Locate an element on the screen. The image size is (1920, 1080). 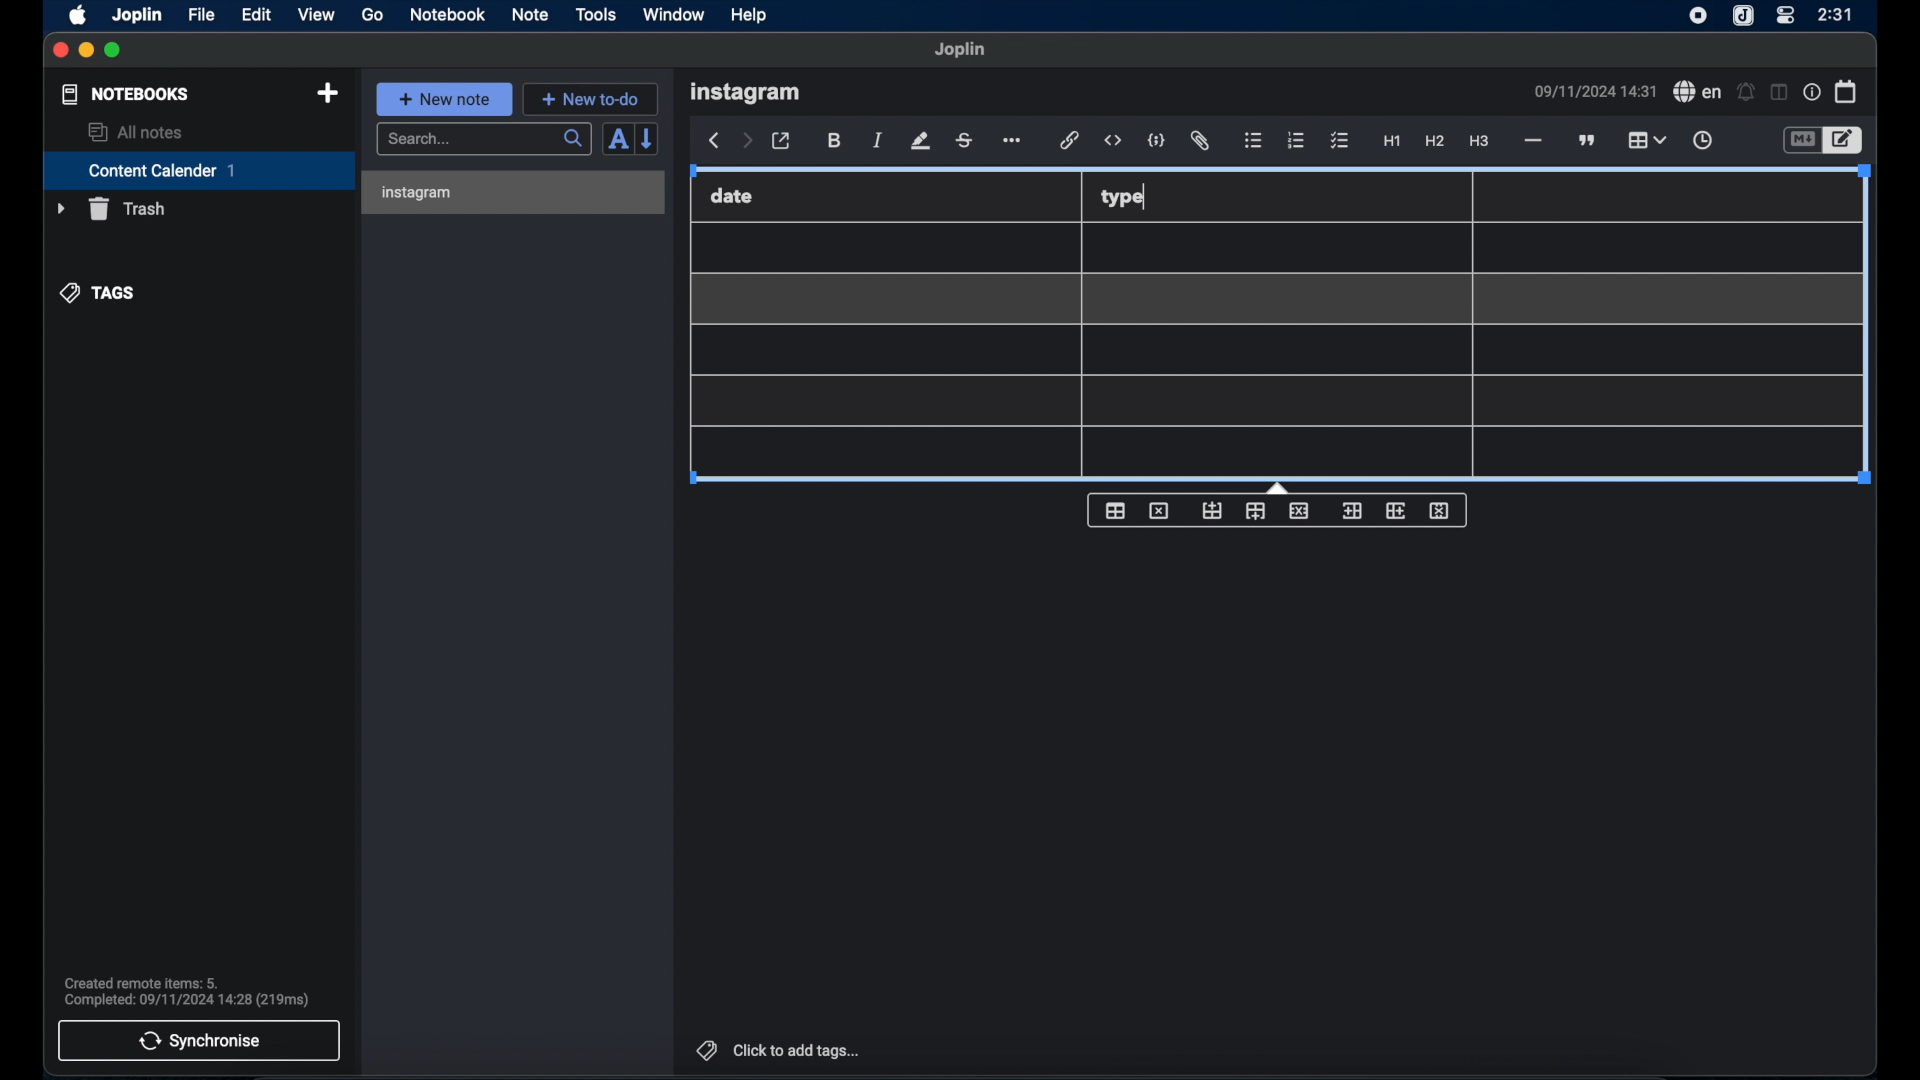
screen recorder icon is located at coordinates (1698, 17).